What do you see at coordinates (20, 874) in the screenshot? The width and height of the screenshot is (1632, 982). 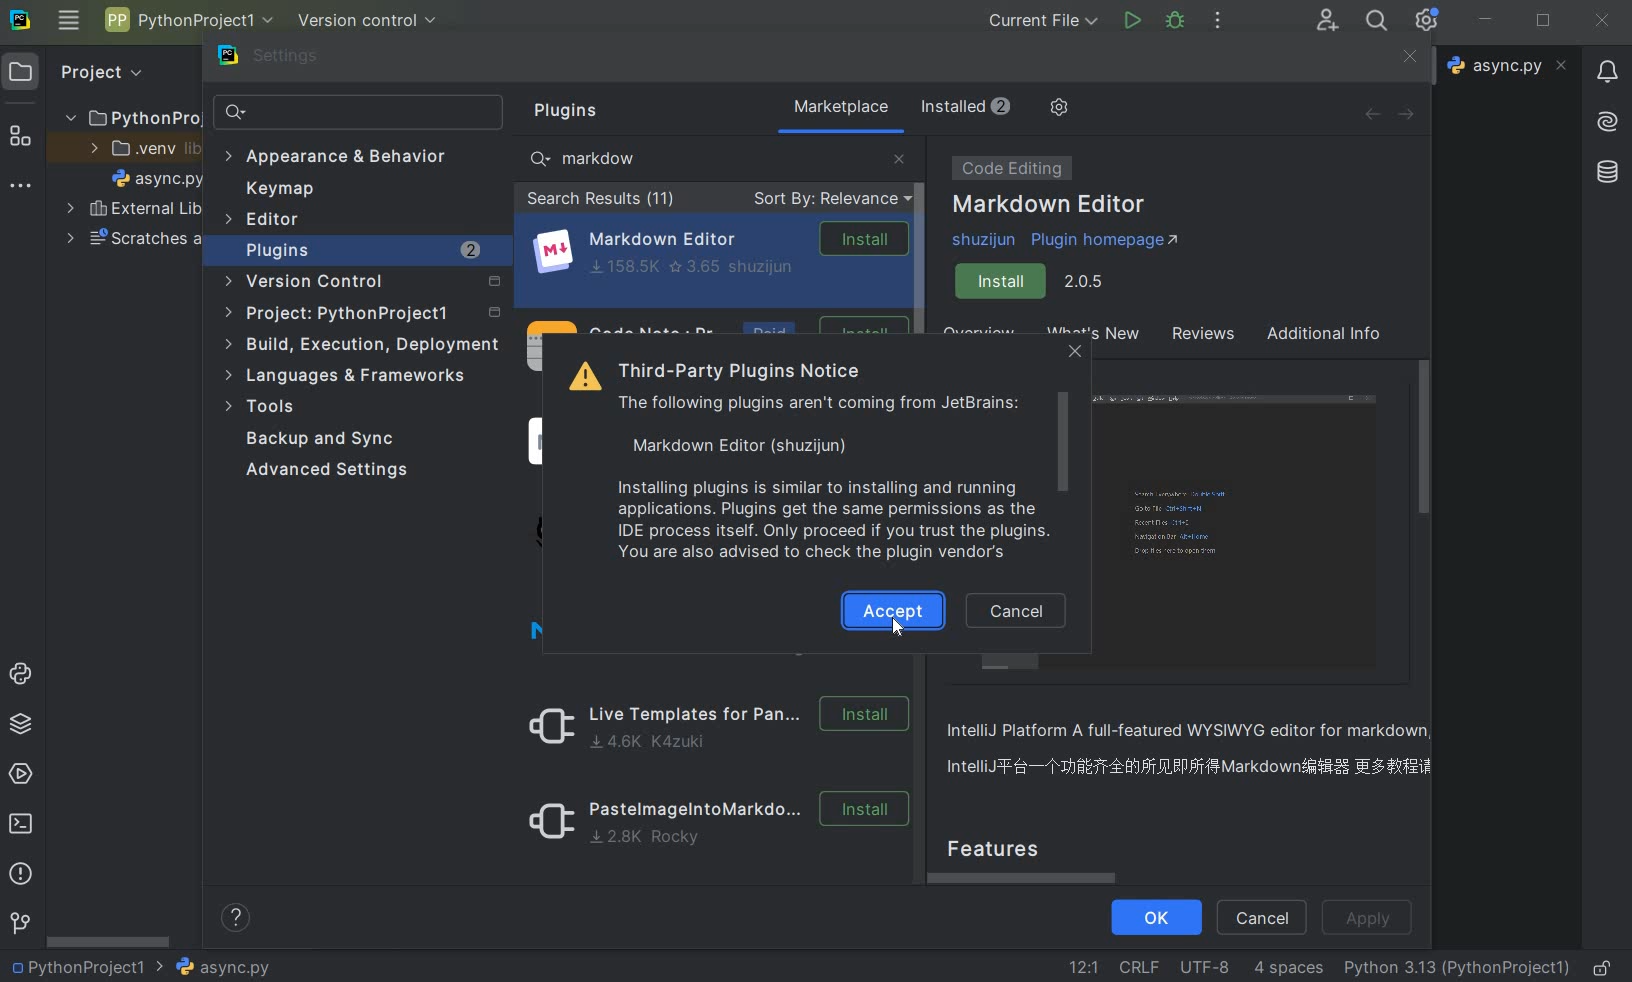 I see `problems` at bounding box center [20, 874].